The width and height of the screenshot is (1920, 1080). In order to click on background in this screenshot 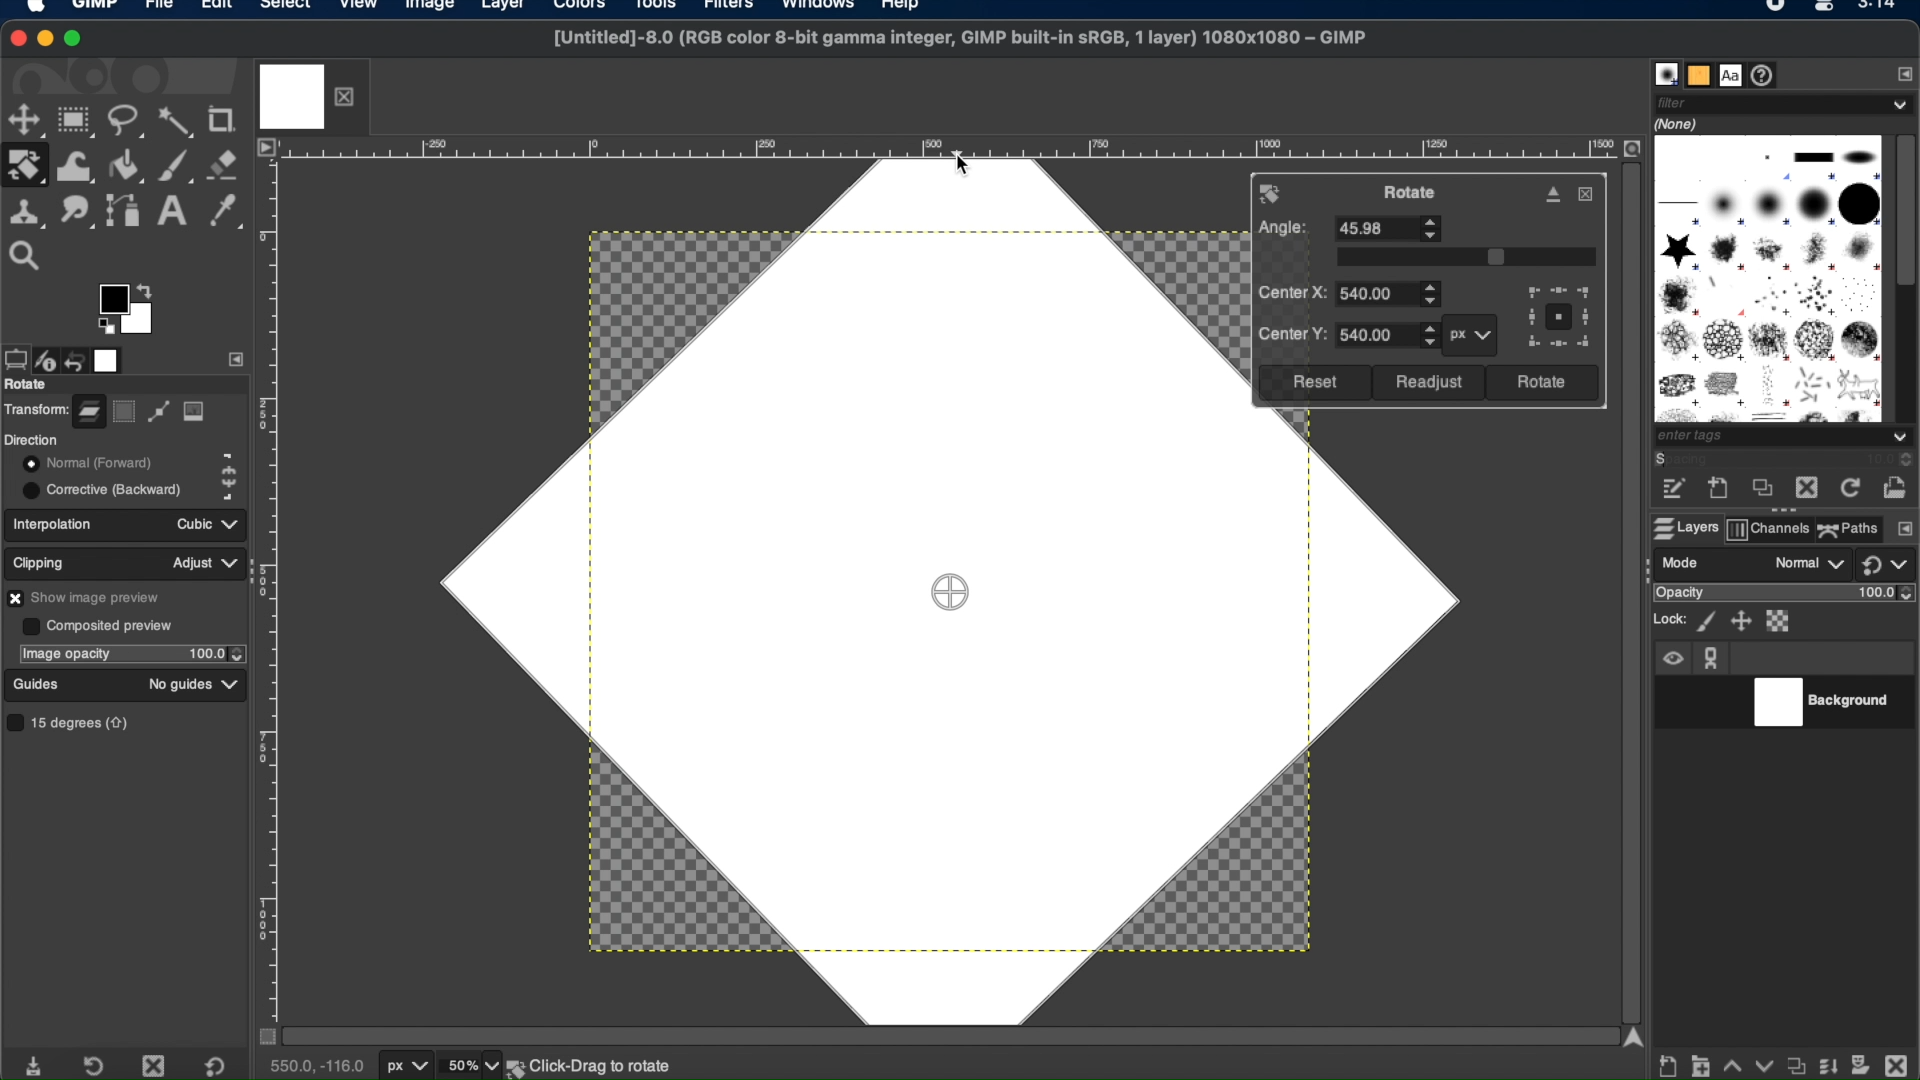, I will do `click(604, 1065)`.